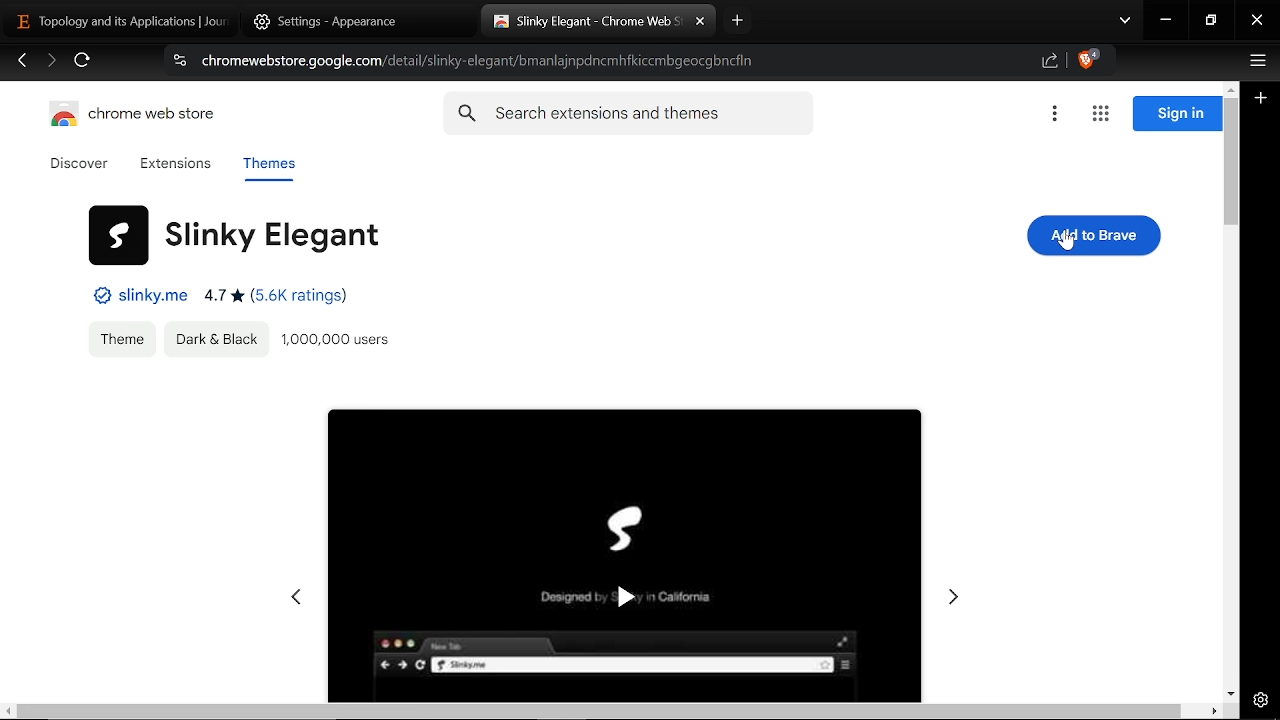 The height and width of the screenshot is (720, 1280). Describe the element at coordinates (1232, 165) in the screenshot. I see `Vertical scrollbar` at that location.